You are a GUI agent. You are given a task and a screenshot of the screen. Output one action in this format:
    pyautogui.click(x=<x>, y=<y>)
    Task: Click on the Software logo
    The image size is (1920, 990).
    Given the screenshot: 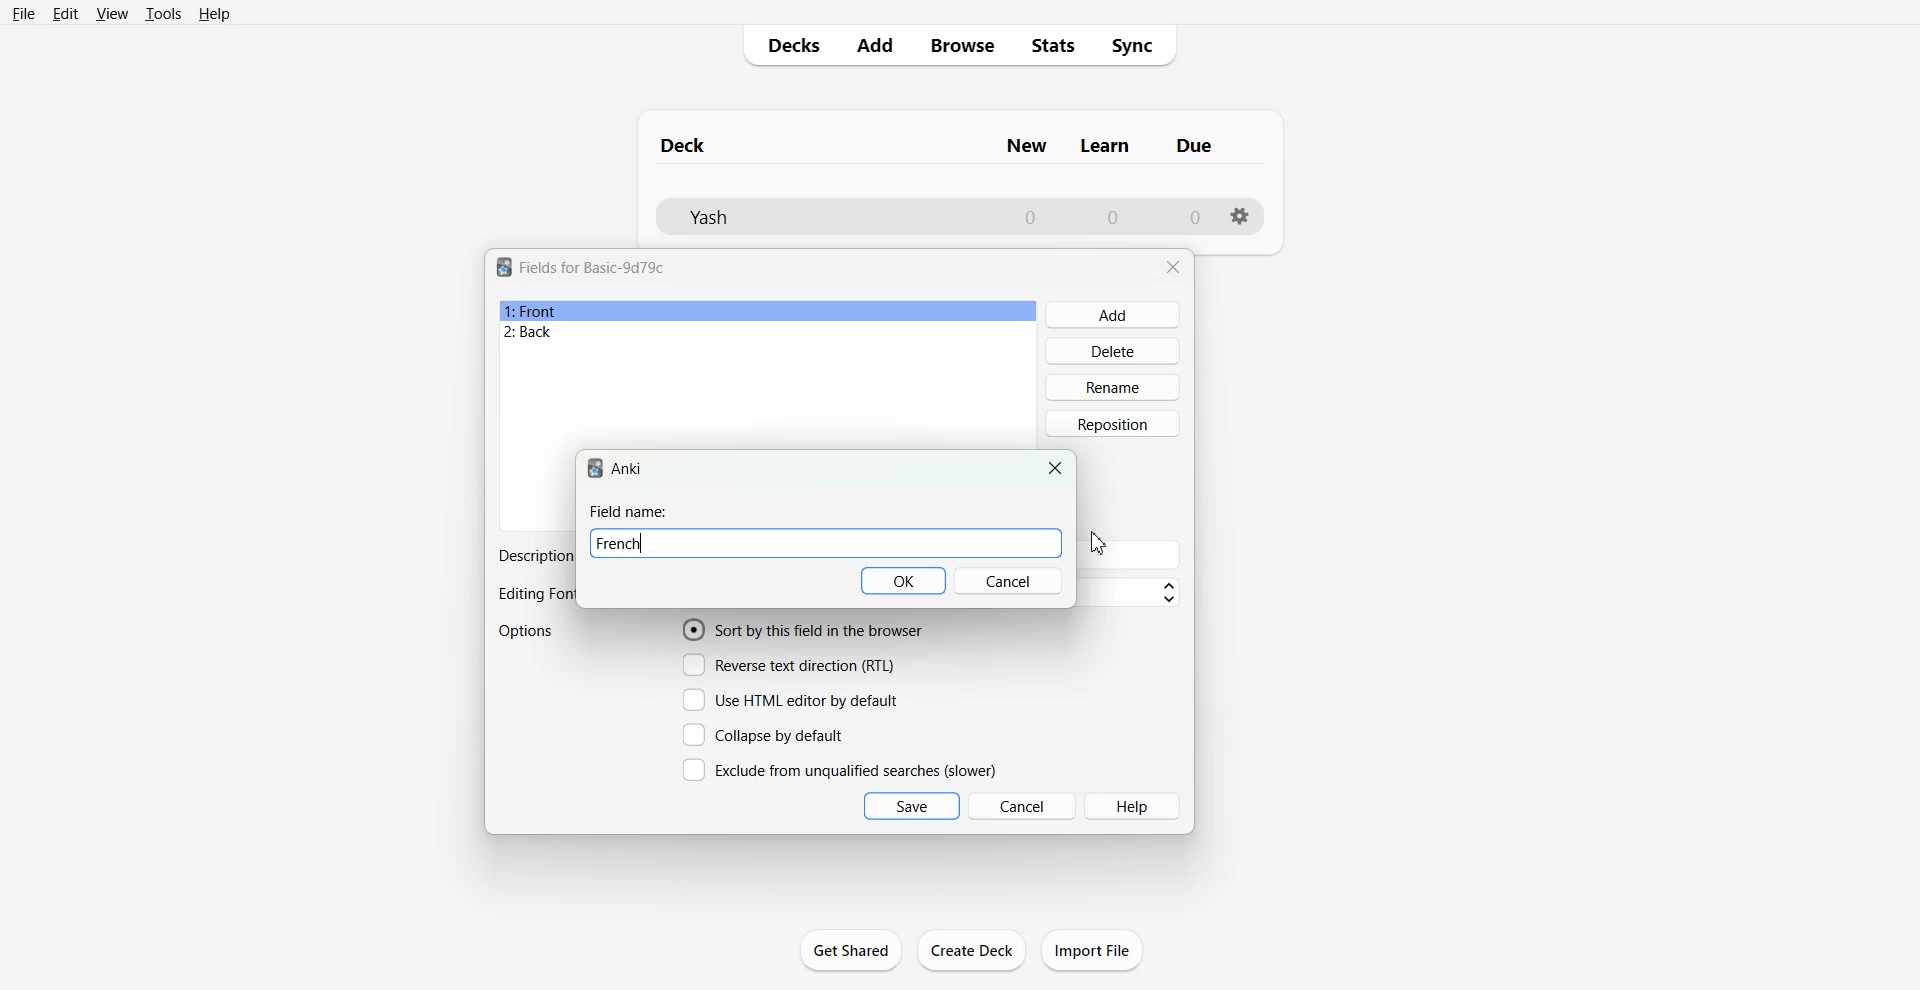 What is the action you would take?
    pyautogui.click(x=595, y=468)
    